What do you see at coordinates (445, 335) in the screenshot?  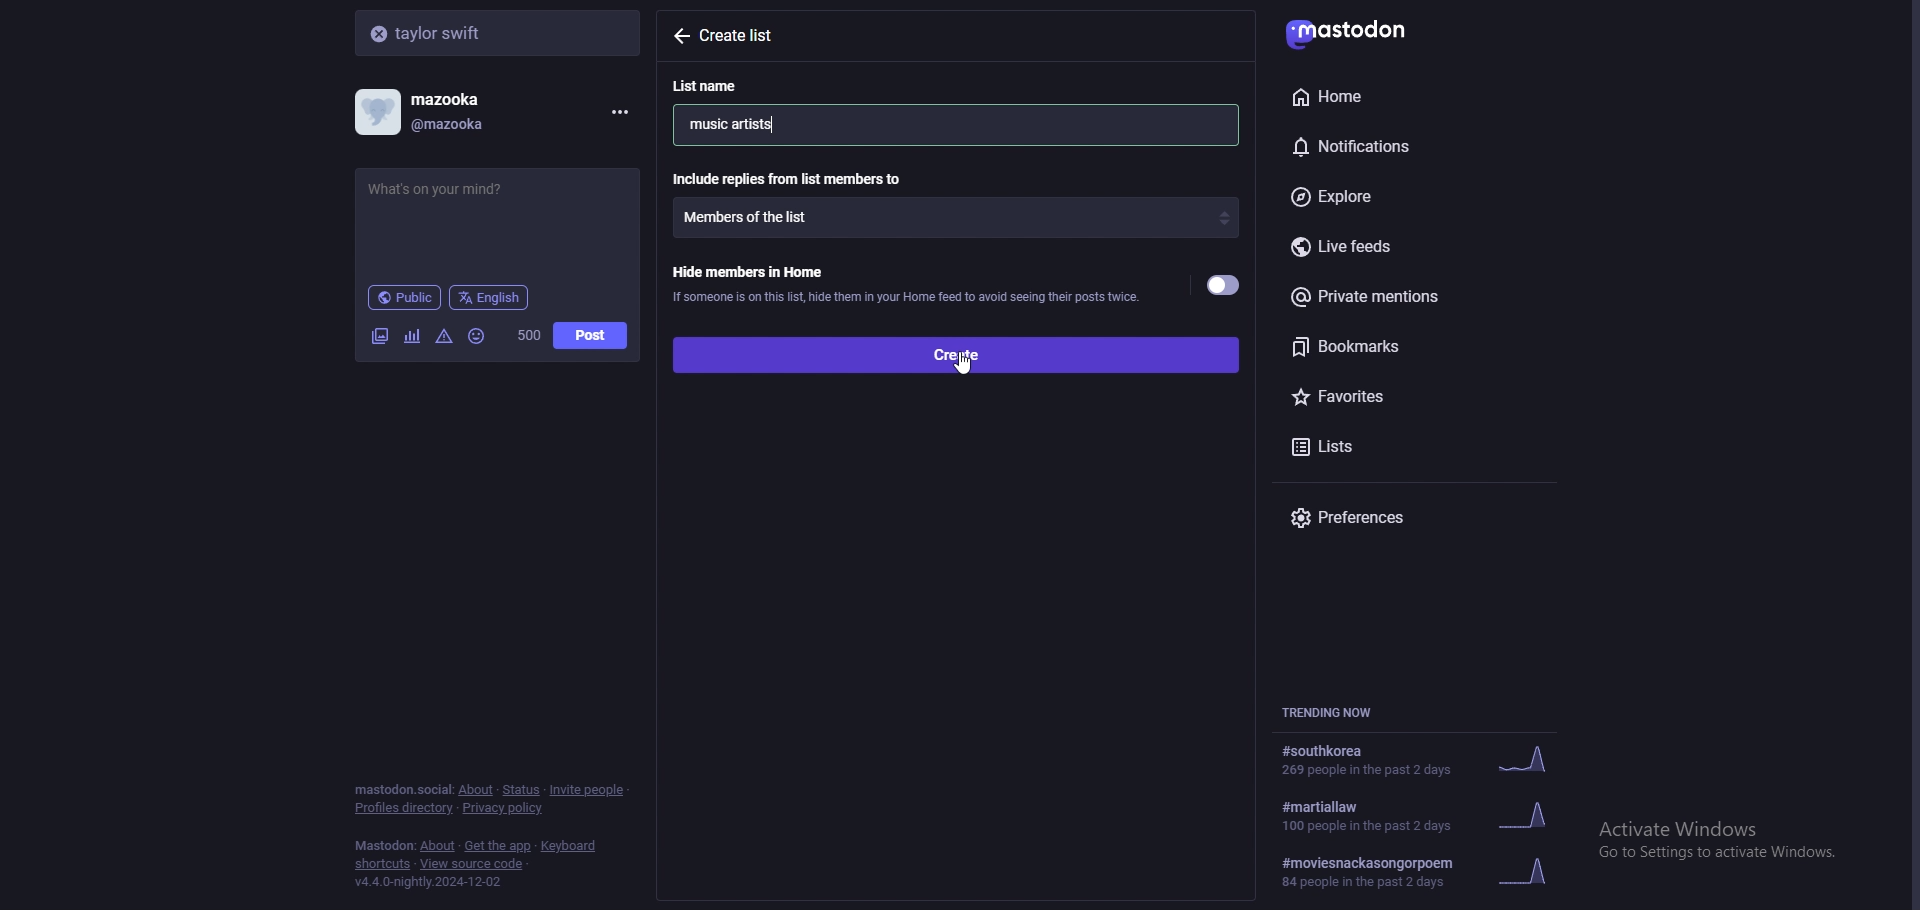 I see `warning` at bounding box center [445, 335].